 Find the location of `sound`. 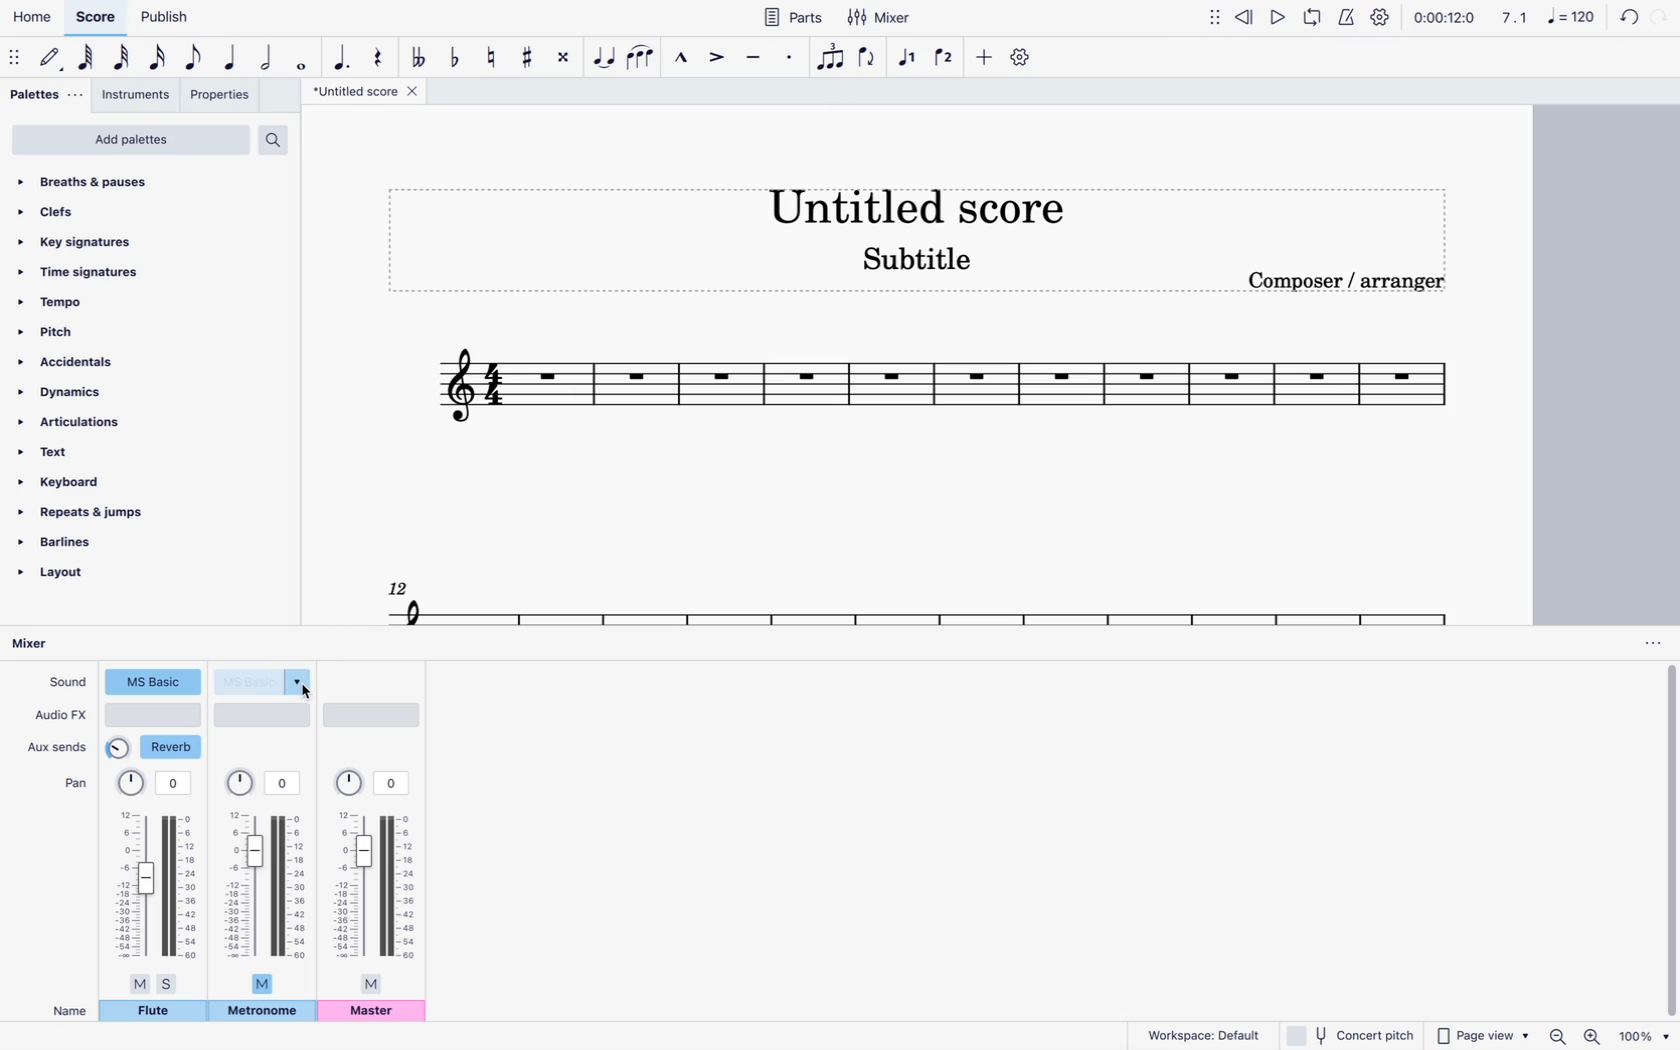

sound is located at coordinates (67, 684).